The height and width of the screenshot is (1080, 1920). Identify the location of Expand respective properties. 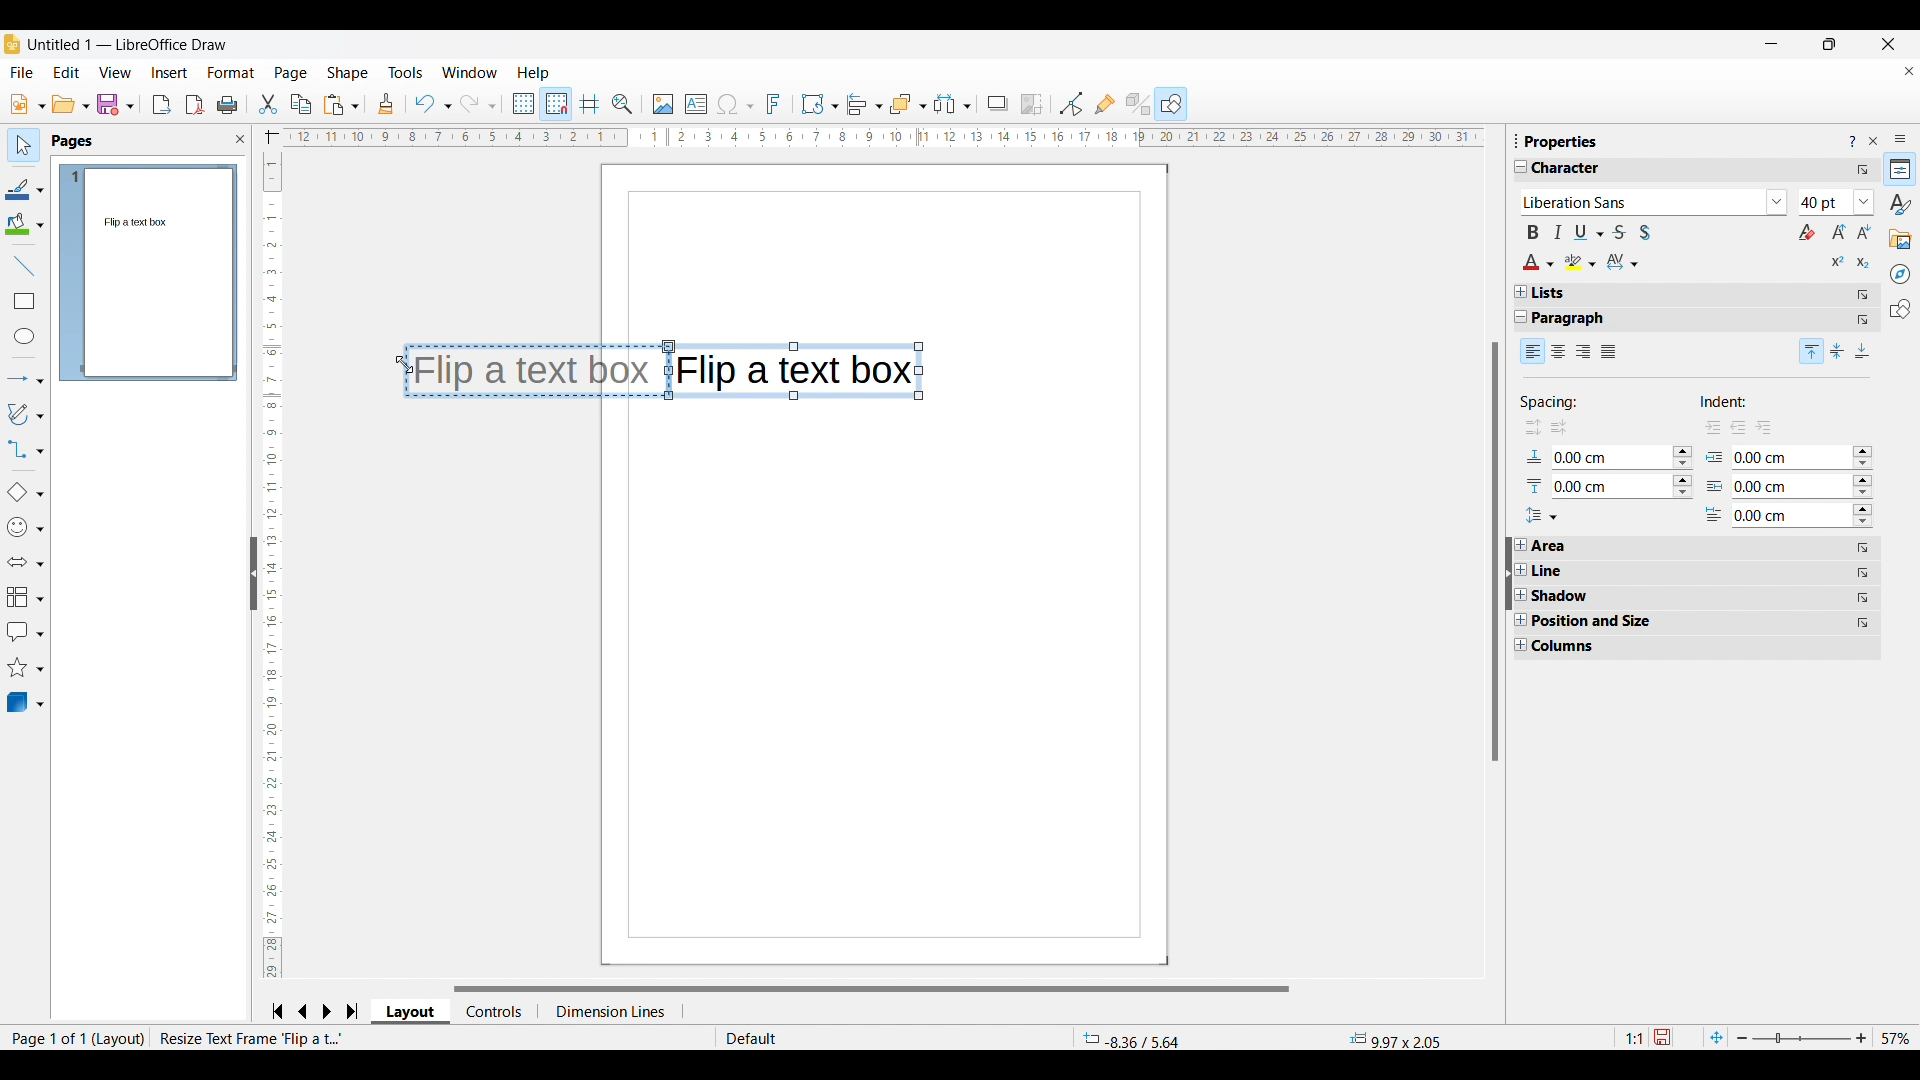
(1521, 595).